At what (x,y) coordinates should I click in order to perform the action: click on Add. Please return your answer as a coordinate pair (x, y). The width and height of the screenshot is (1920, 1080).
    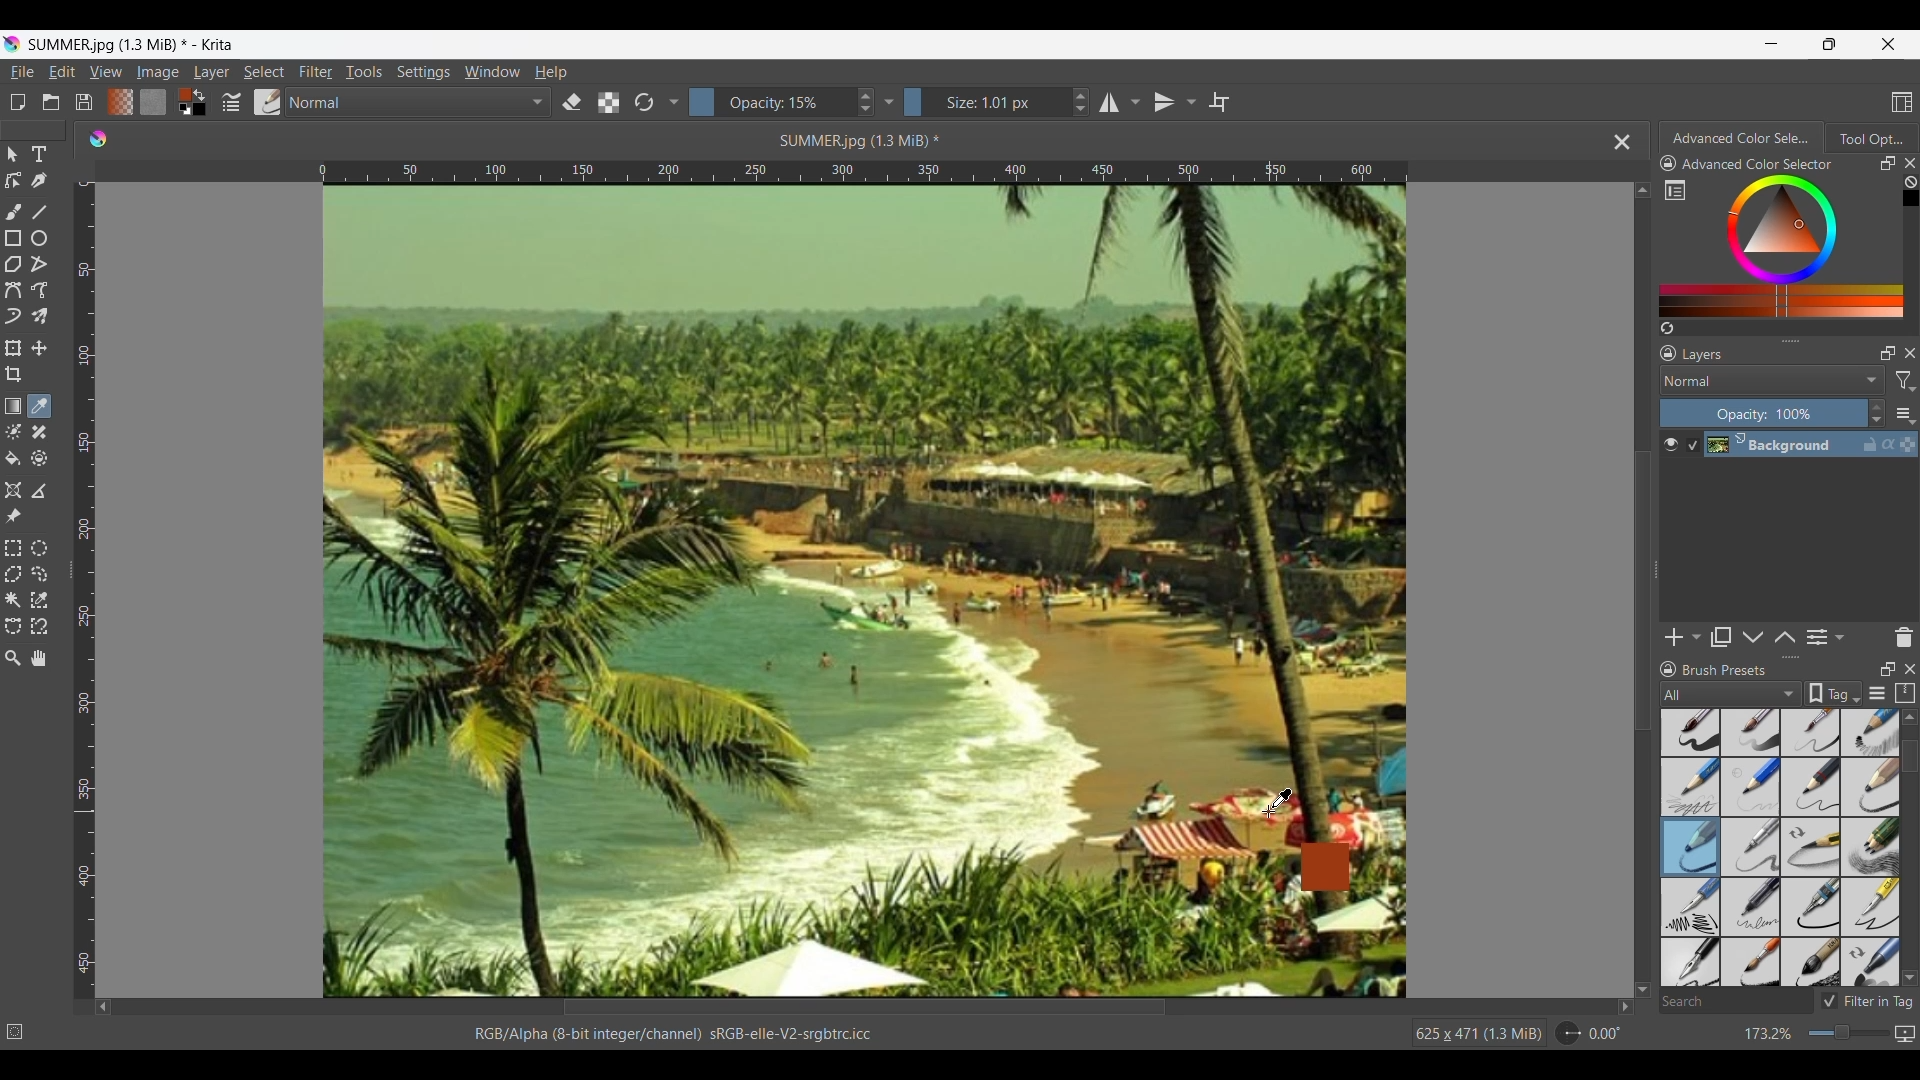
    Looking at the image, I should click on (1674, 637).